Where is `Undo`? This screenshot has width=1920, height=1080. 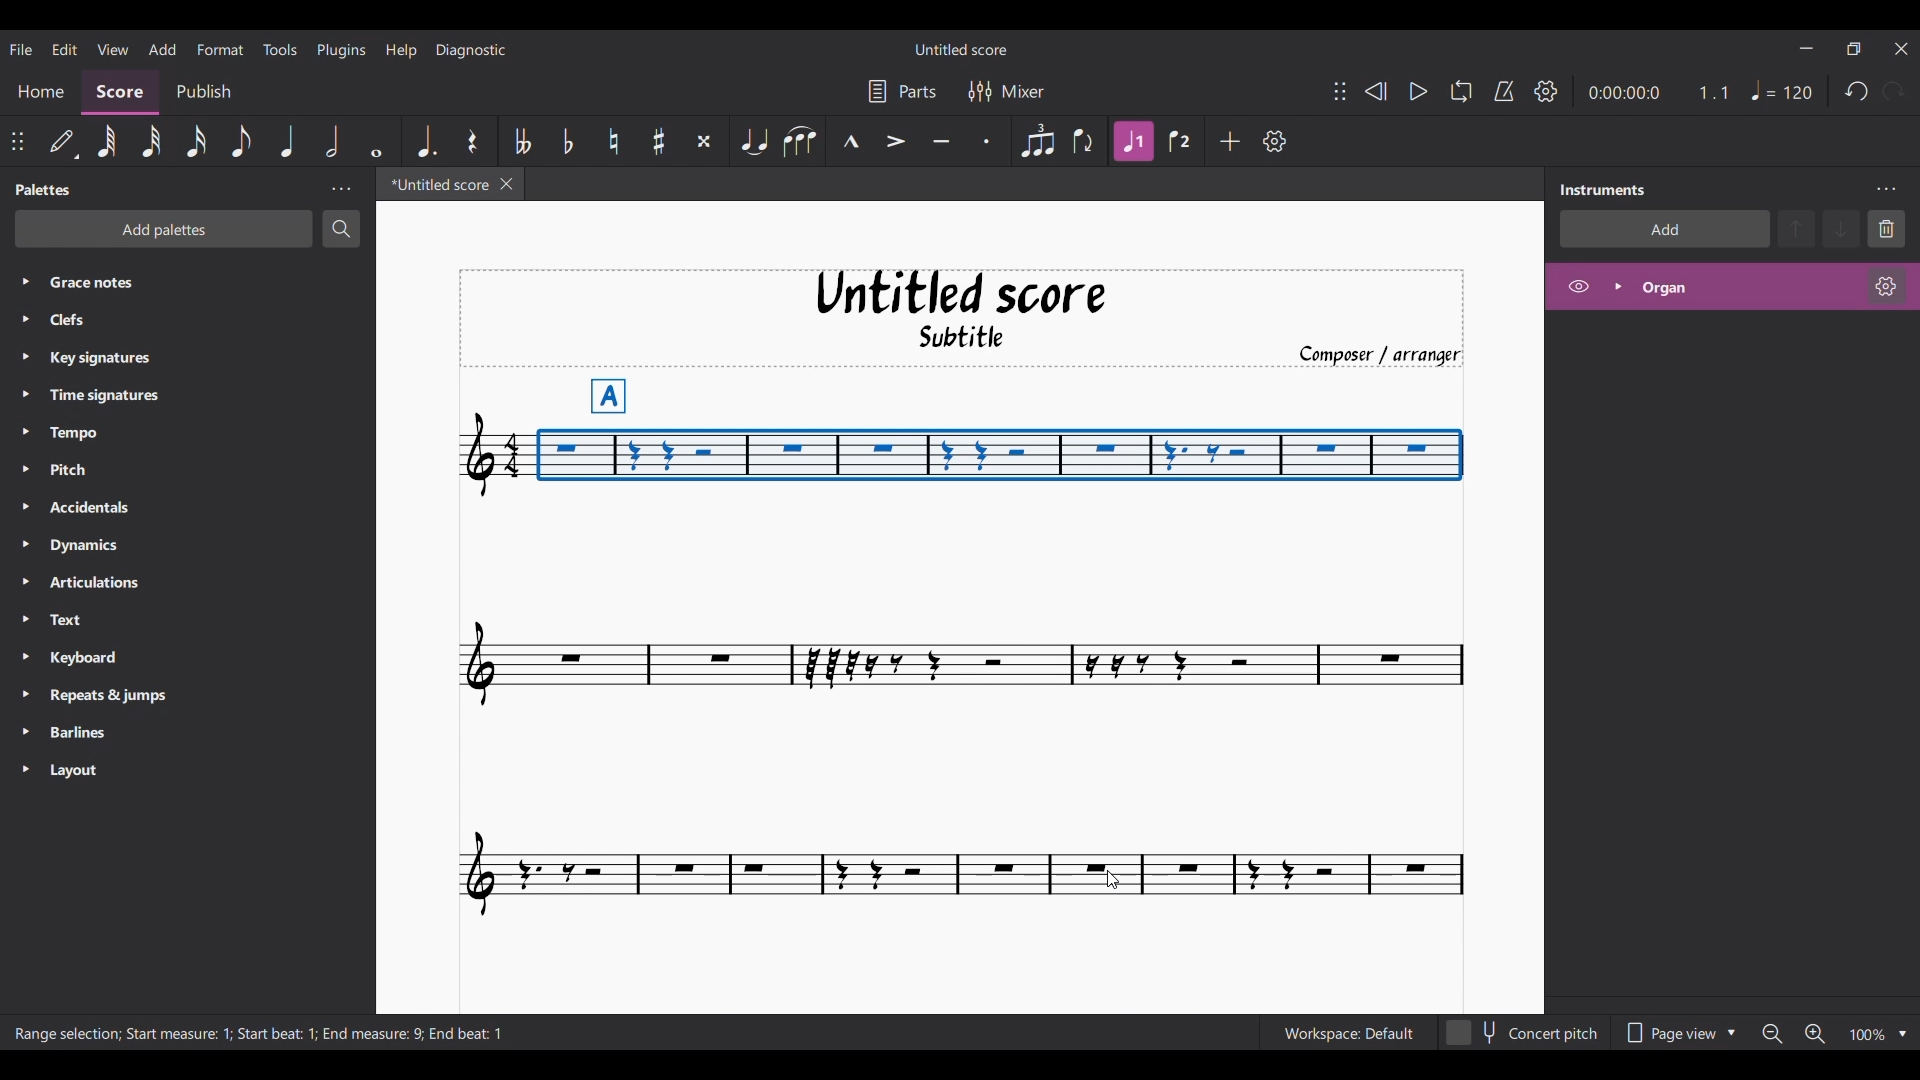
Undo is located at coordinates (1856, 91).